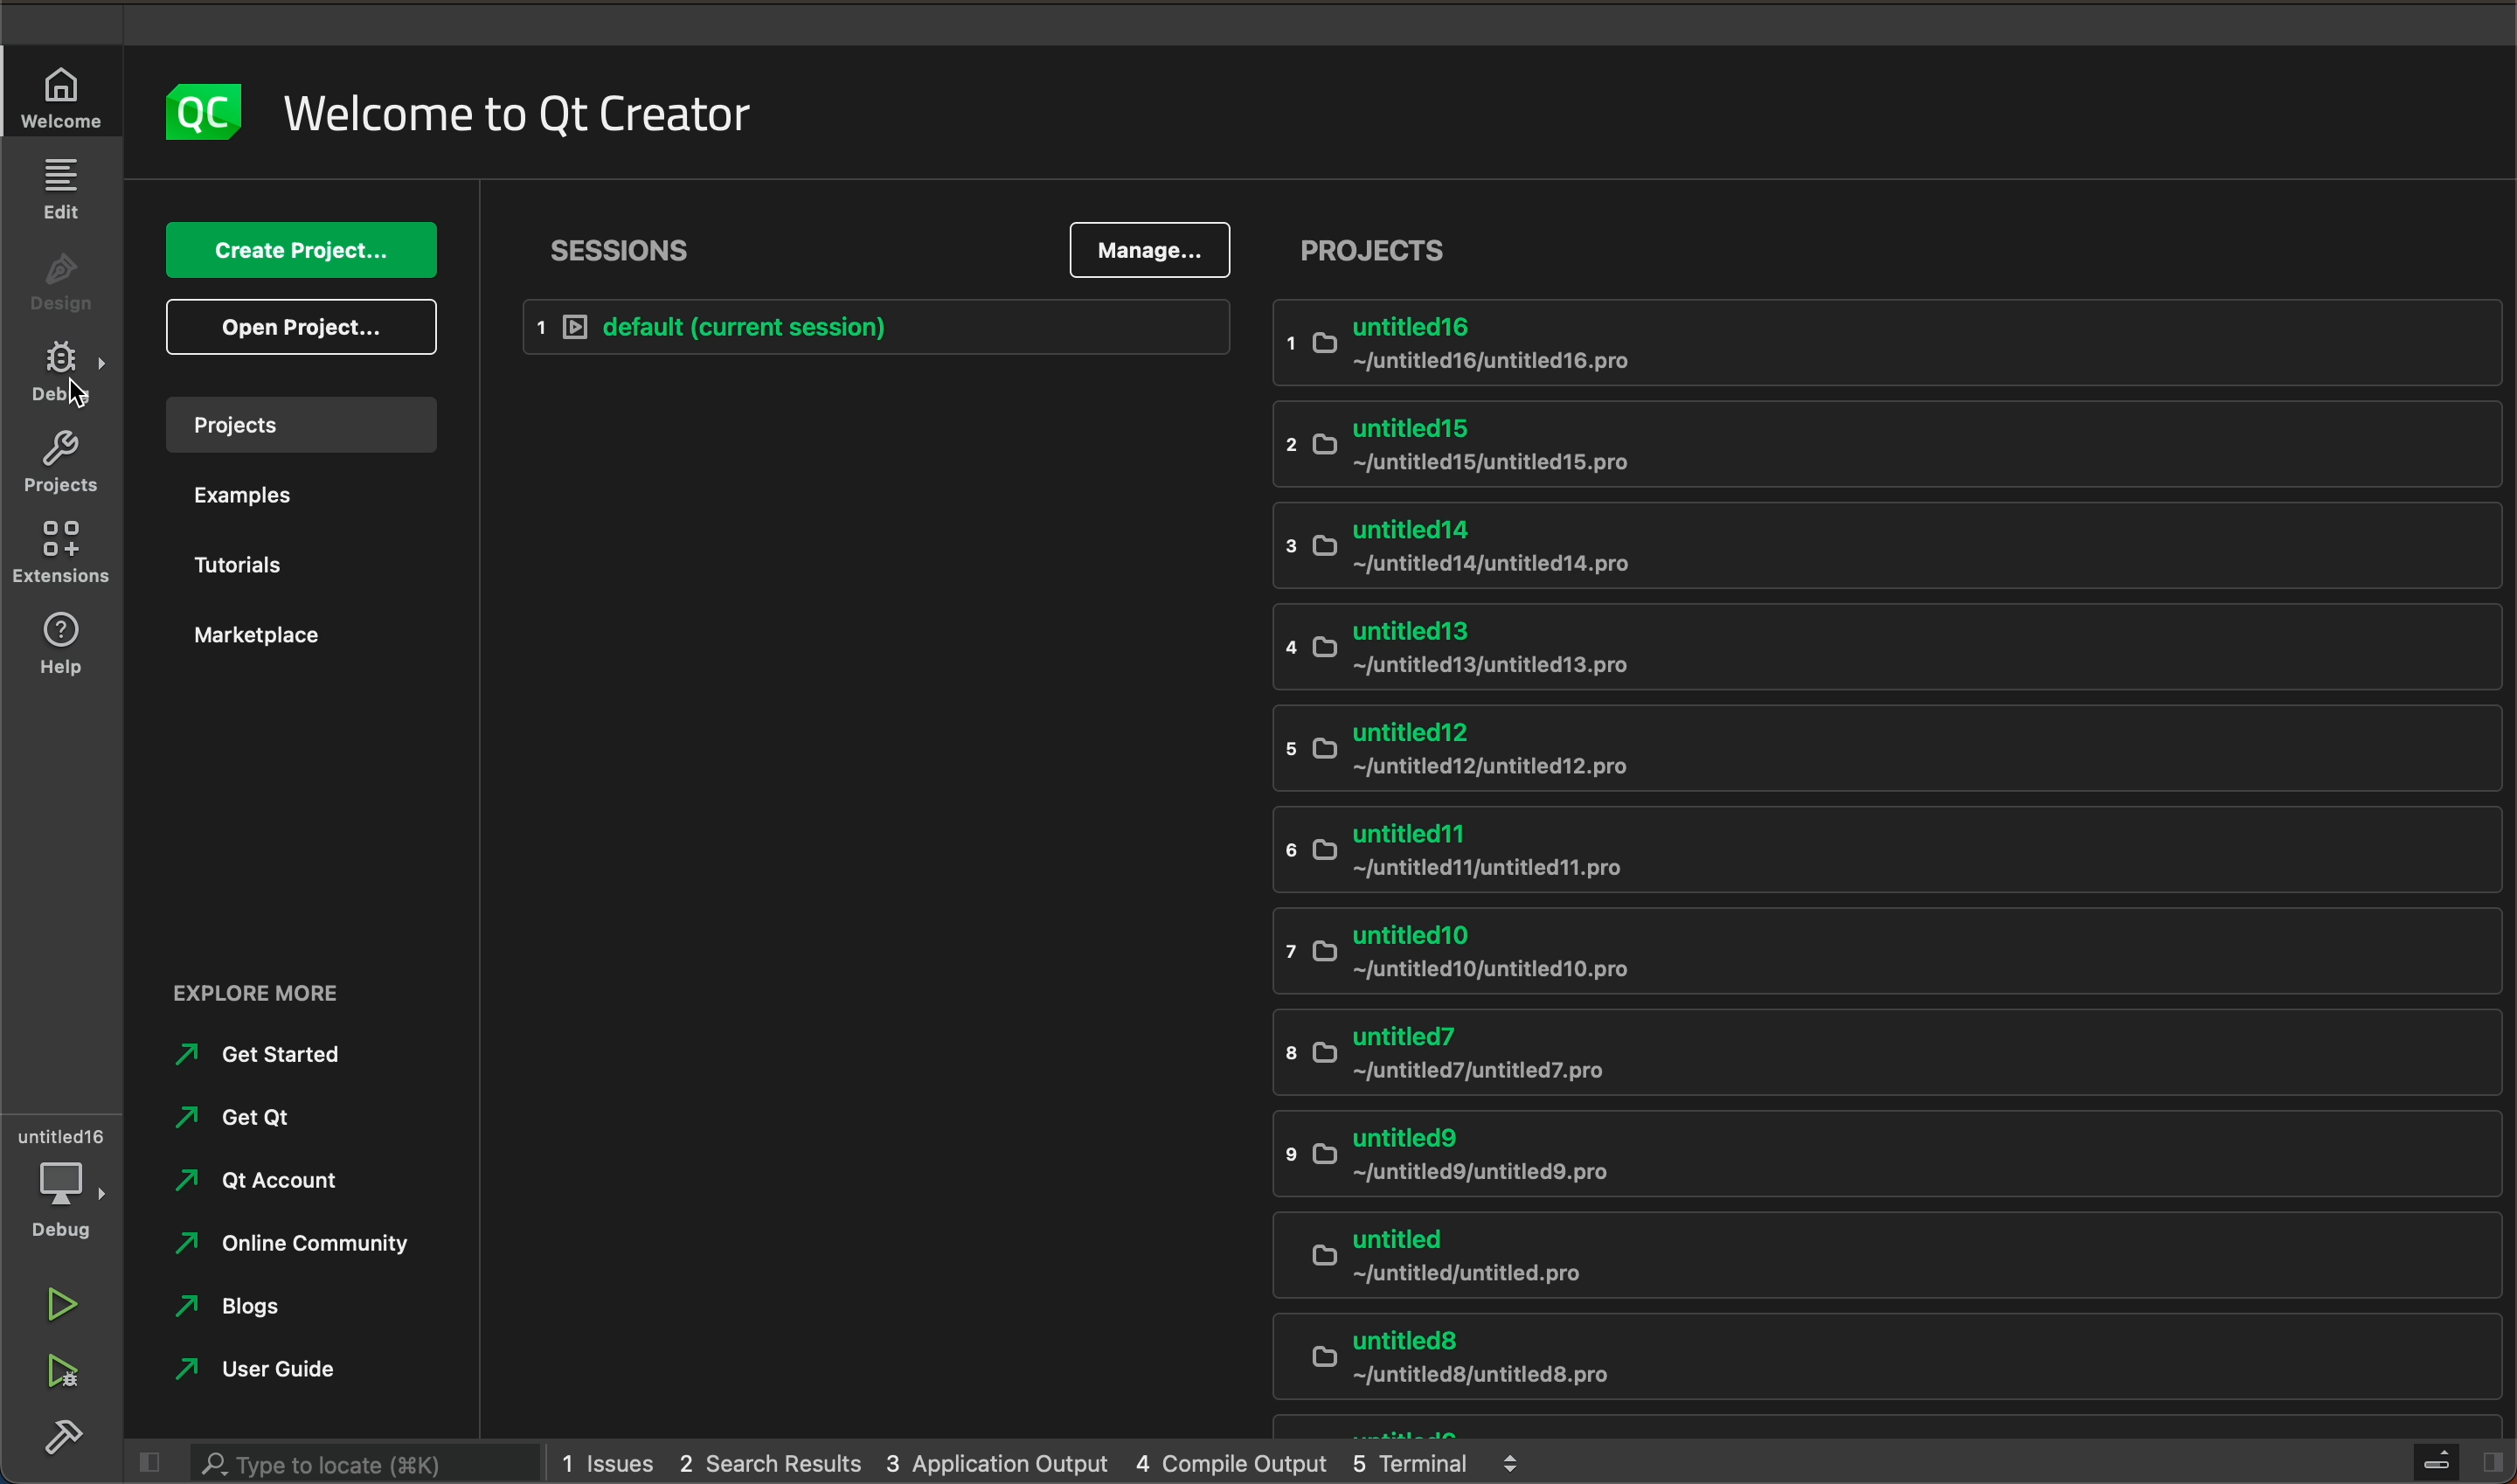 This screenshot has width=2517, height=1484. I want to click on design, so click(57, 275).